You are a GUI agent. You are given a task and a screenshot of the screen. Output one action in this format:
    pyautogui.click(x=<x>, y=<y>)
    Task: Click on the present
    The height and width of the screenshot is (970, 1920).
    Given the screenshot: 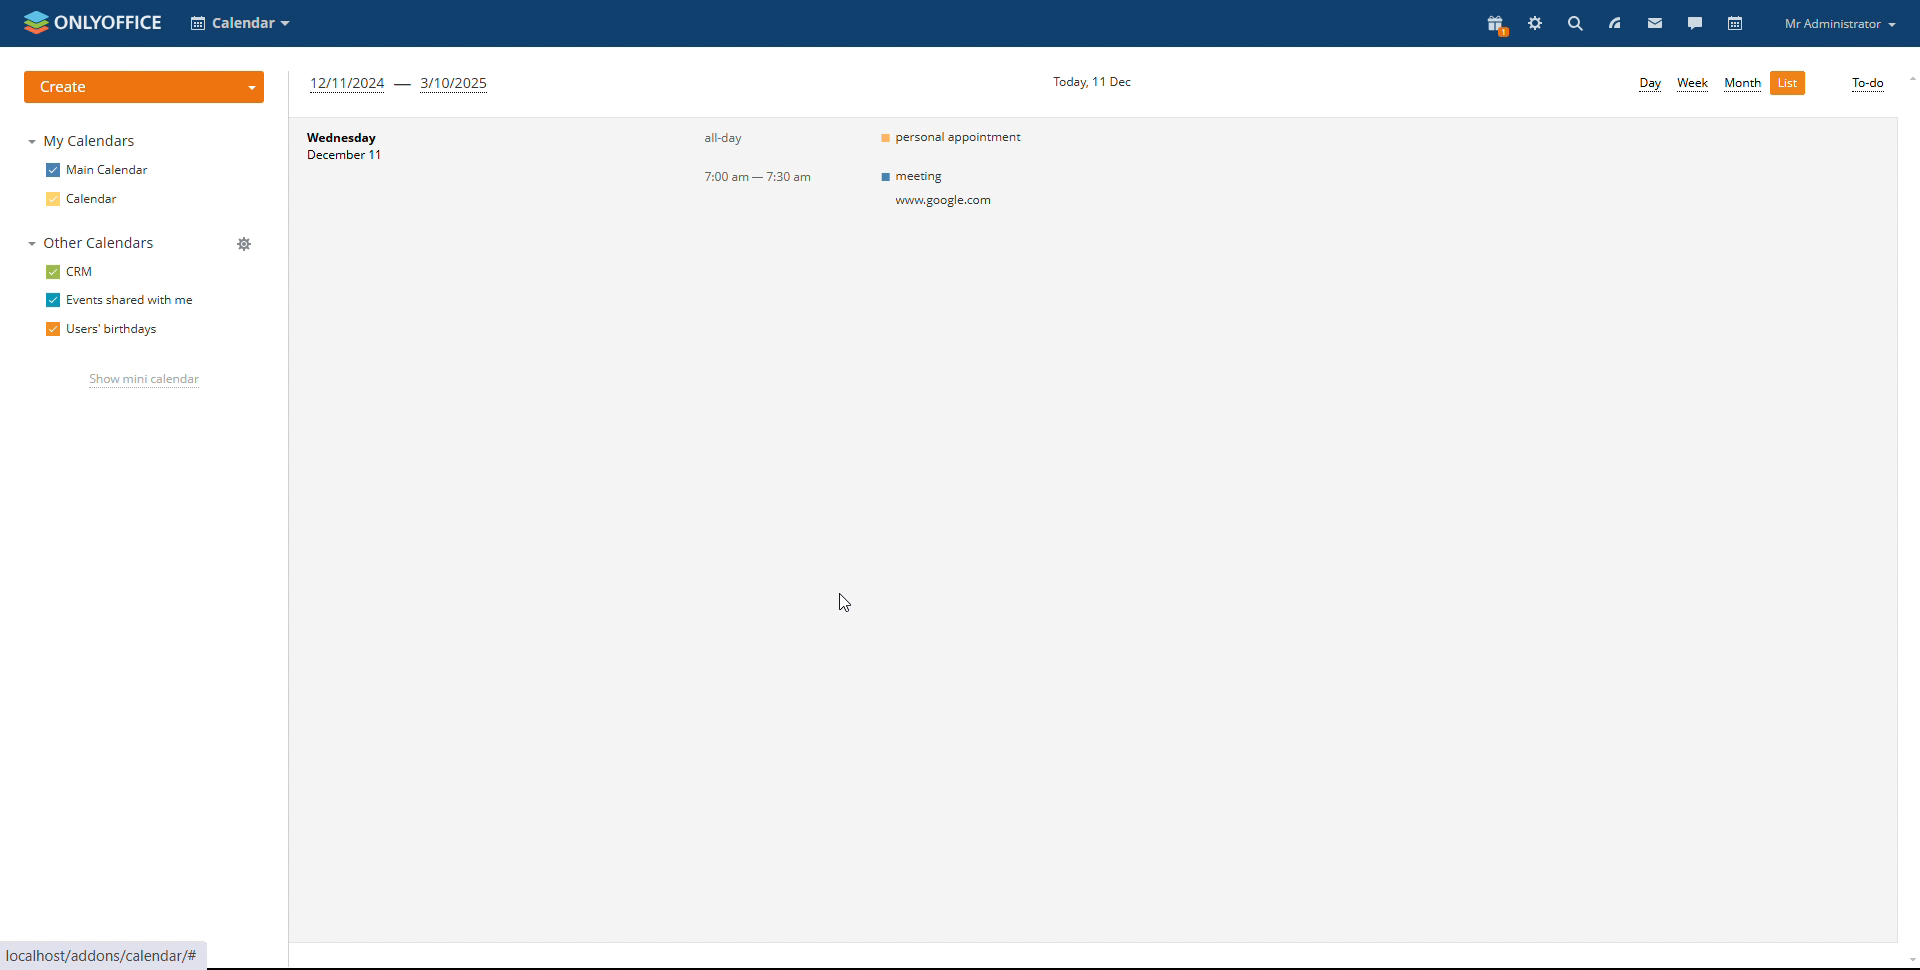 What is the action you would take?
    pyautogui.click(x=1493, y=22)
    